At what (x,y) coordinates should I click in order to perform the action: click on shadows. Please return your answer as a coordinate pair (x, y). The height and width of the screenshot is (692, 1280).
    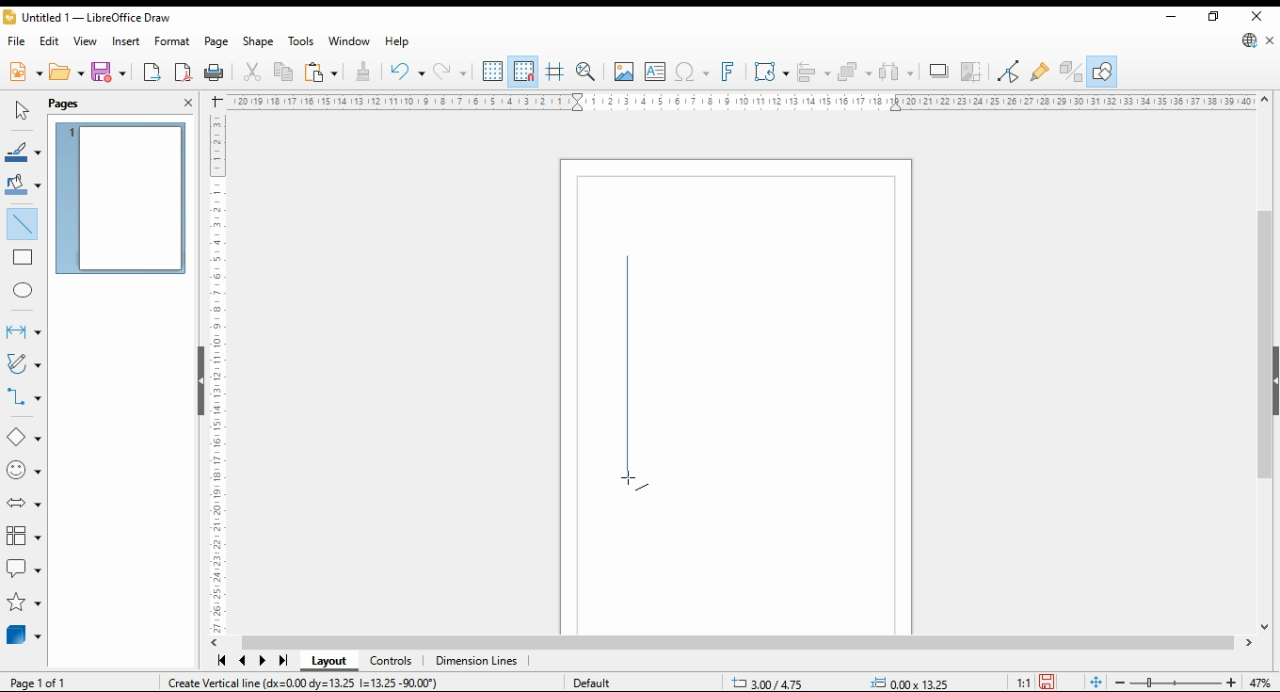
    Looking at the image, I should click on (938, 72).